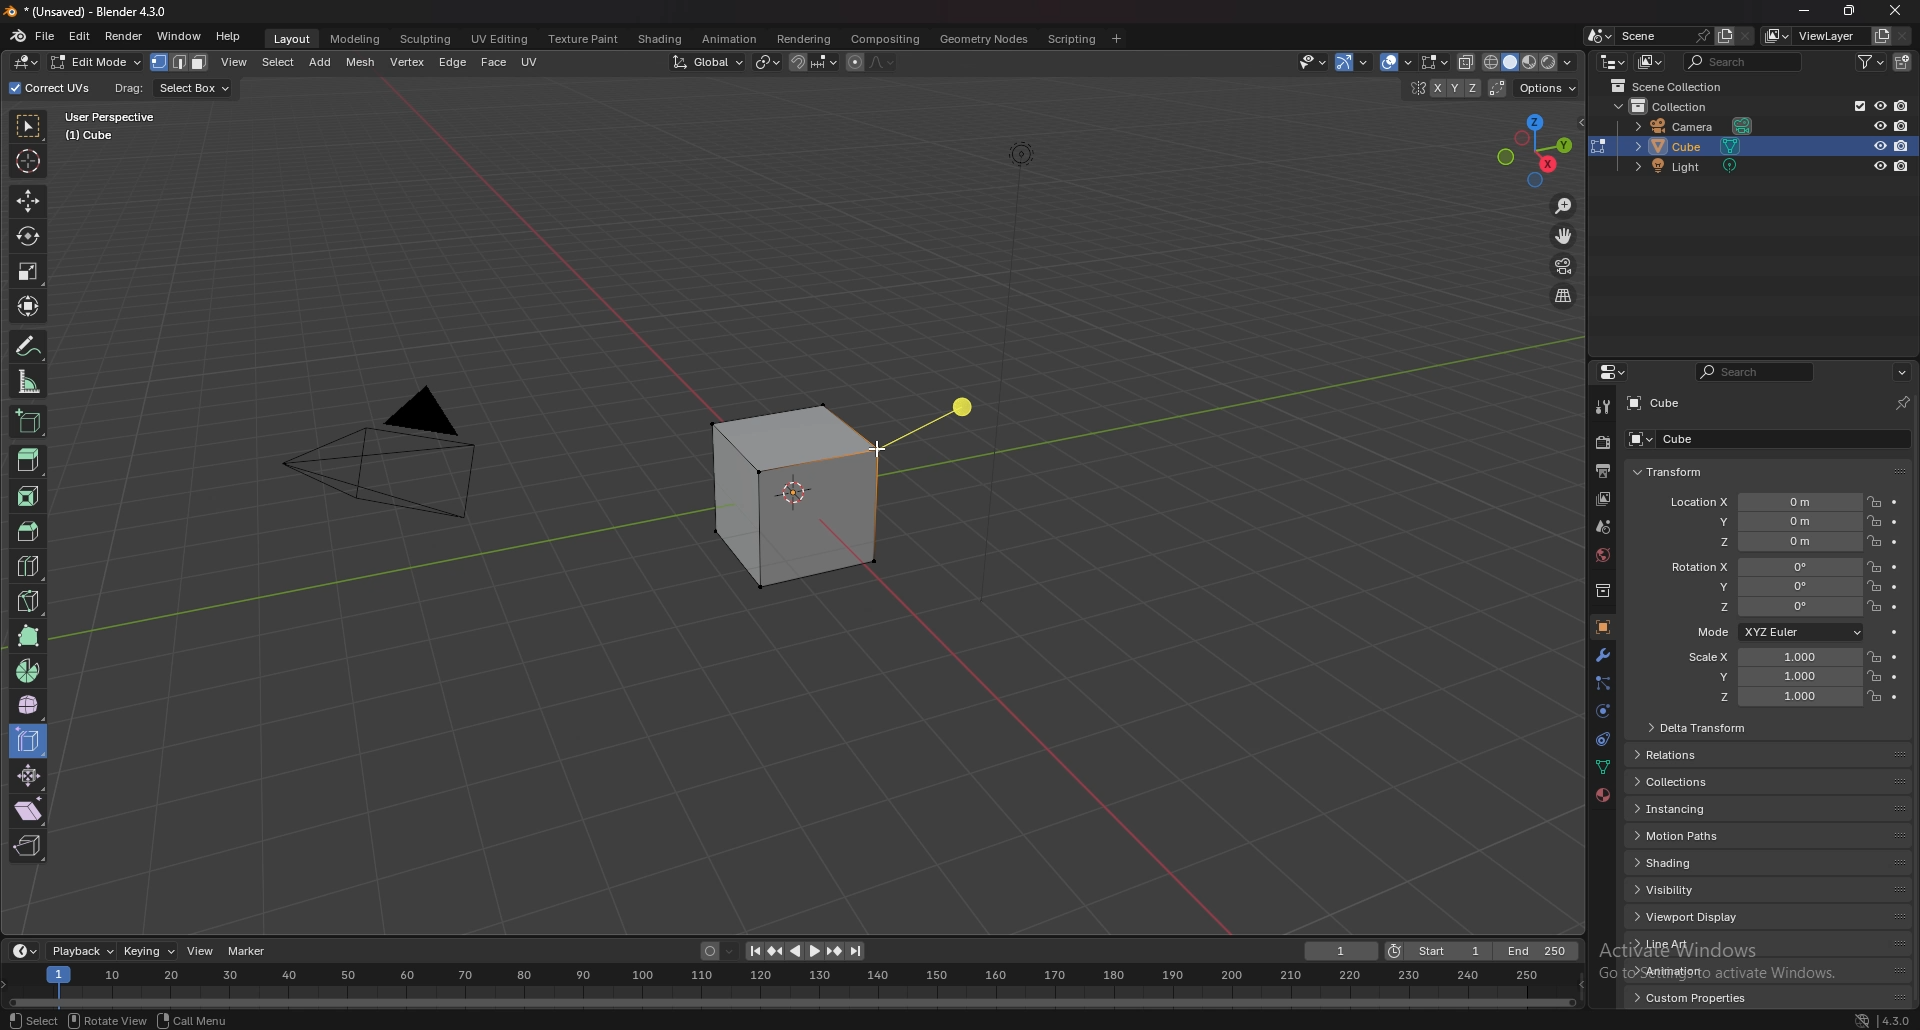 This screenshot has width=1920, height=1030. Describe the element at coordinates (1776, 633) in the screenshot. I see `mode` at that location.